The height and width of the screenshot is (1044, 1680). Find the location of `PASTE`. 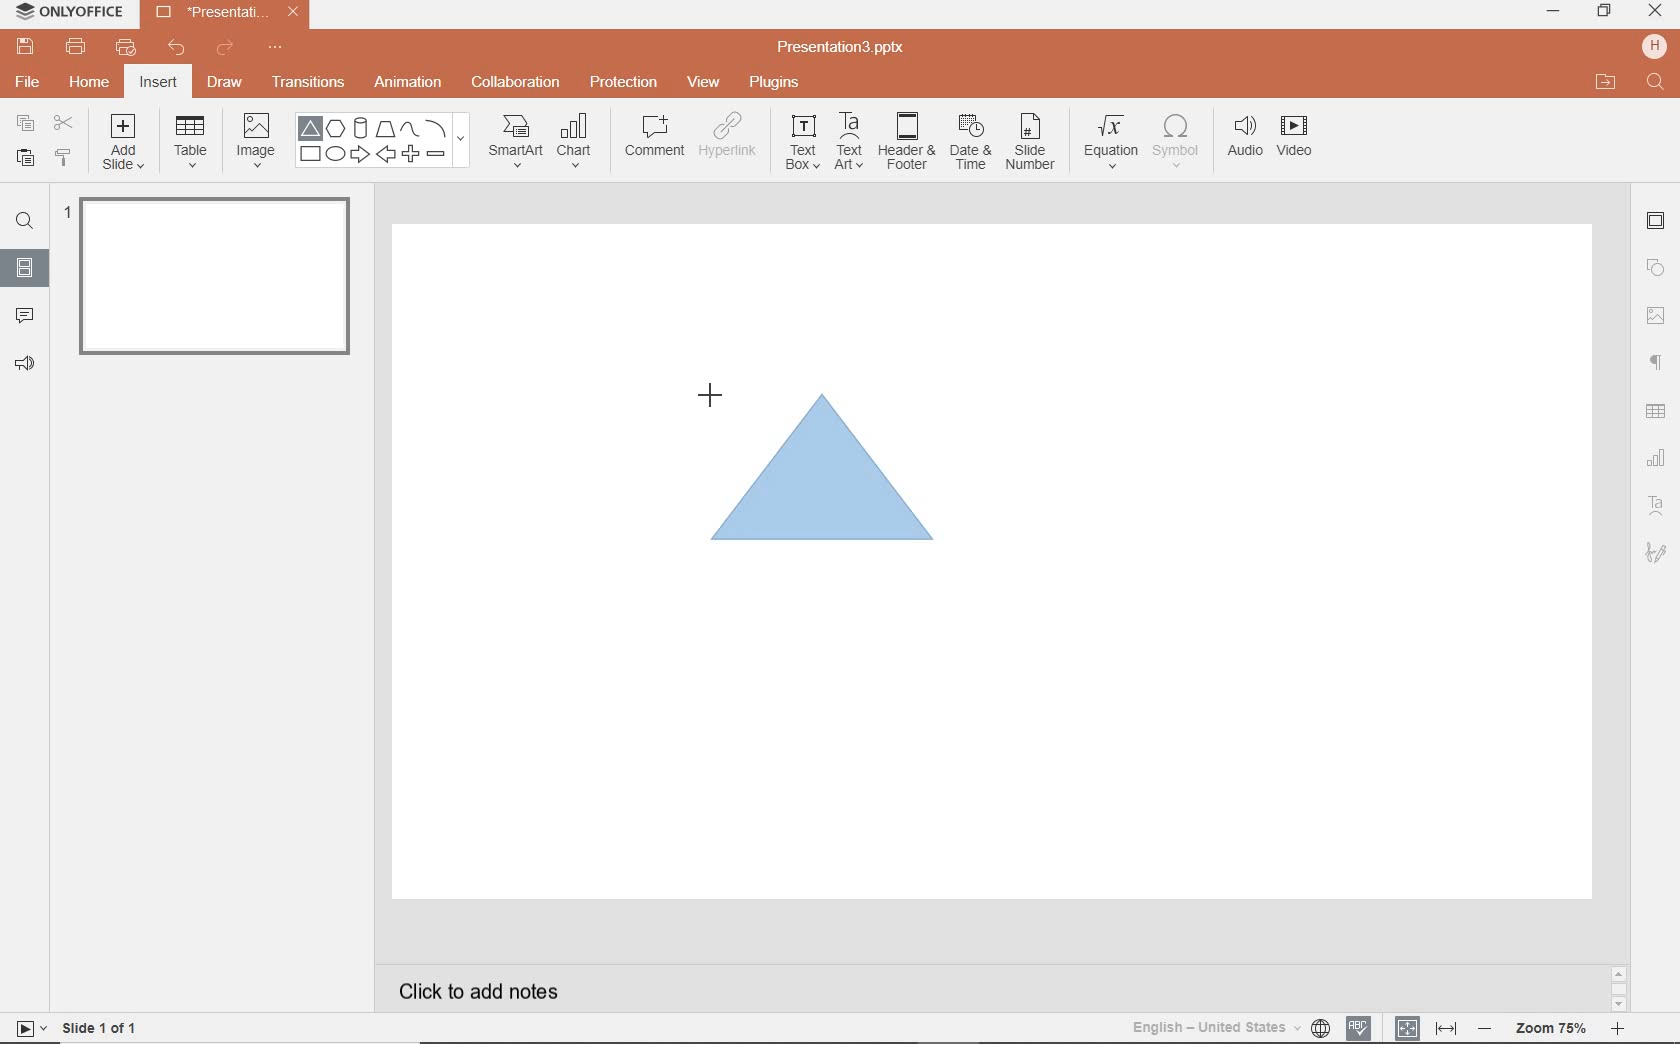

PASTE is located at coordinates (20, 159).